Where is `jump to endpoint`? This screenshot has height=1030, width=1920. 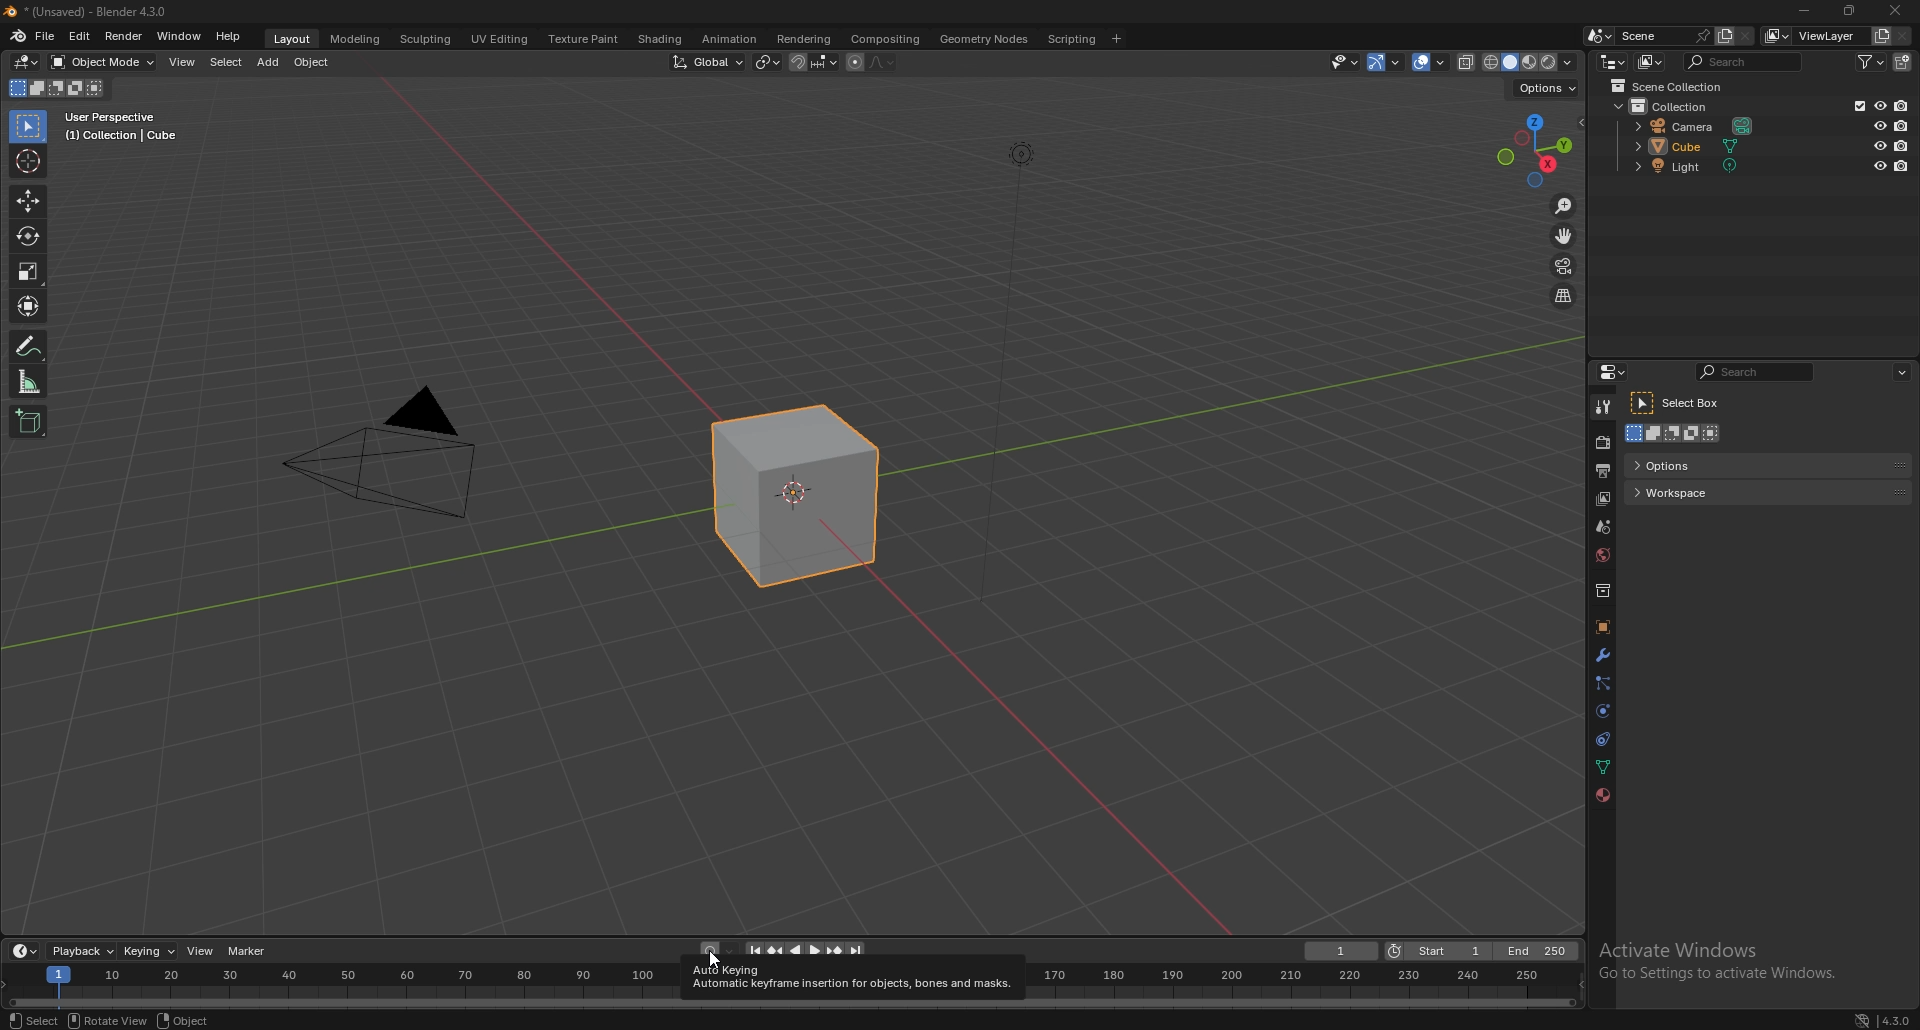
jump to endpoint is located at coordinates (857, 950).